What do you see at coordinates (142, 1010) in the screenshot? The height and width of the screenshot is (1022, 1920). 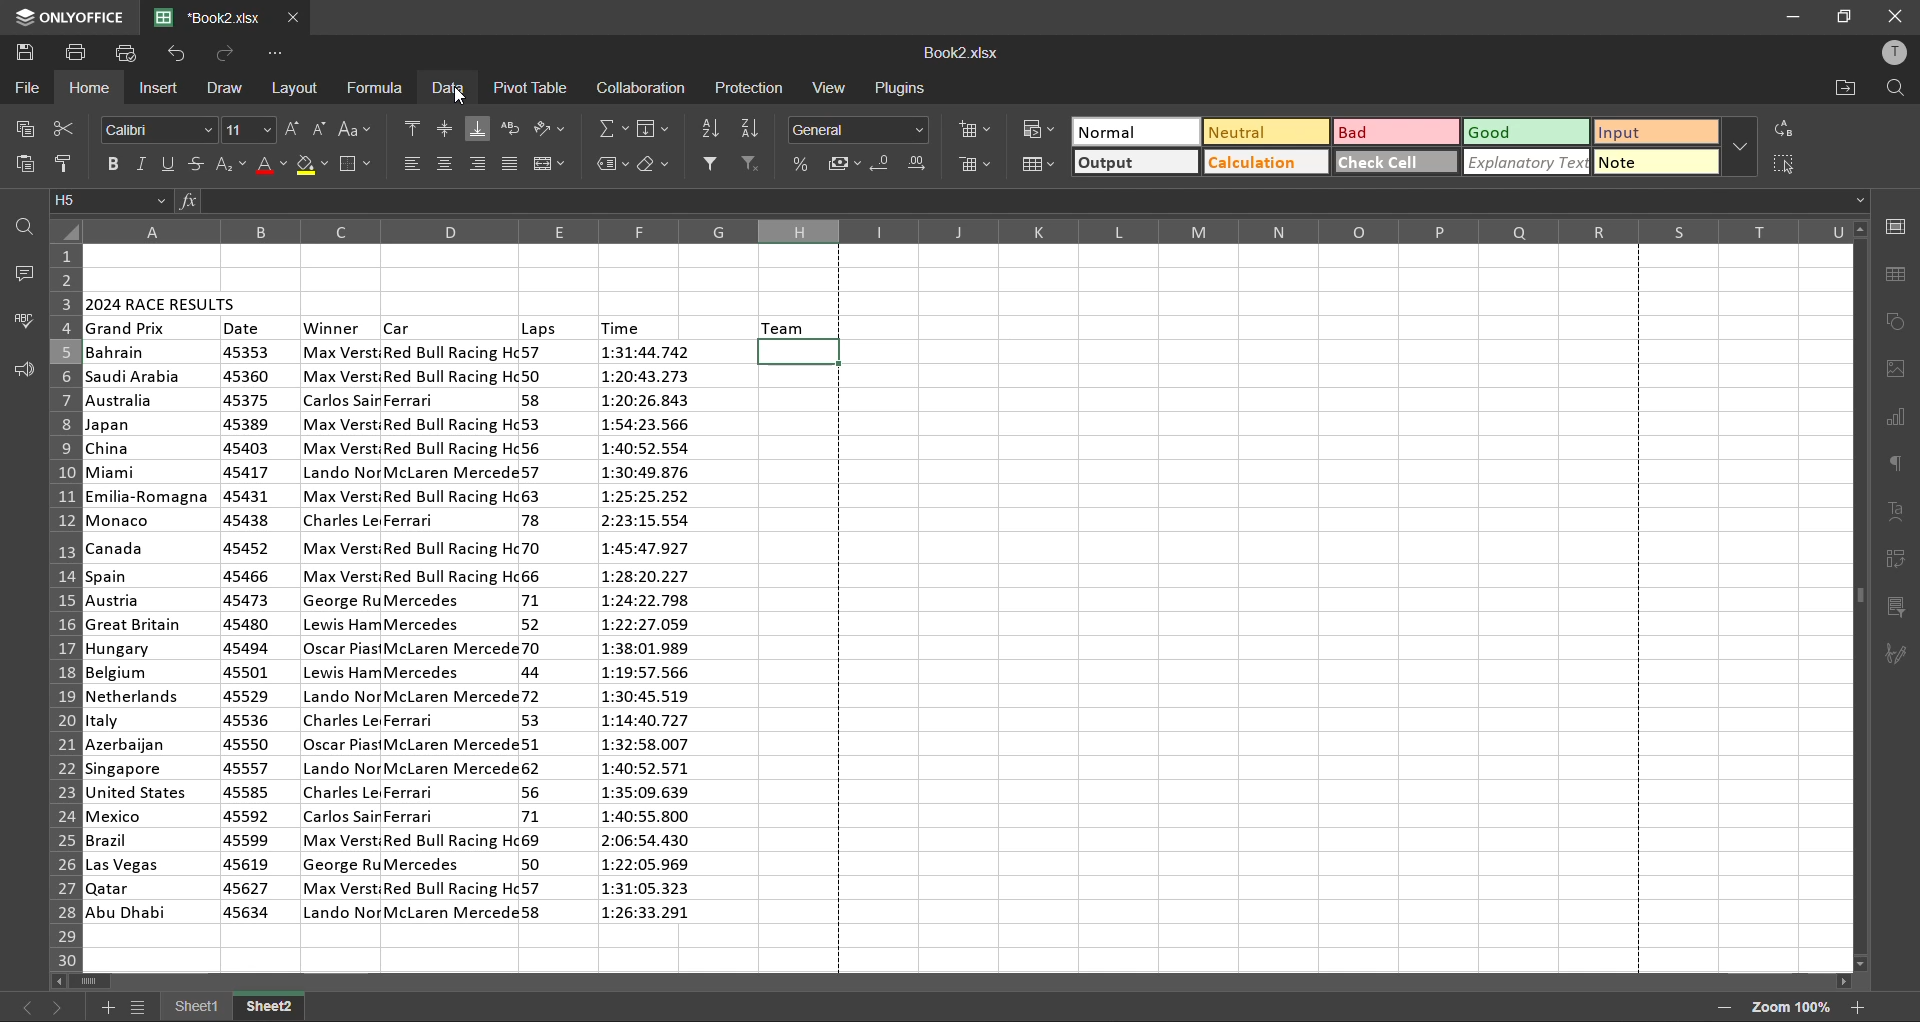 I see `sheet list` at bounding box center [142, 1010].